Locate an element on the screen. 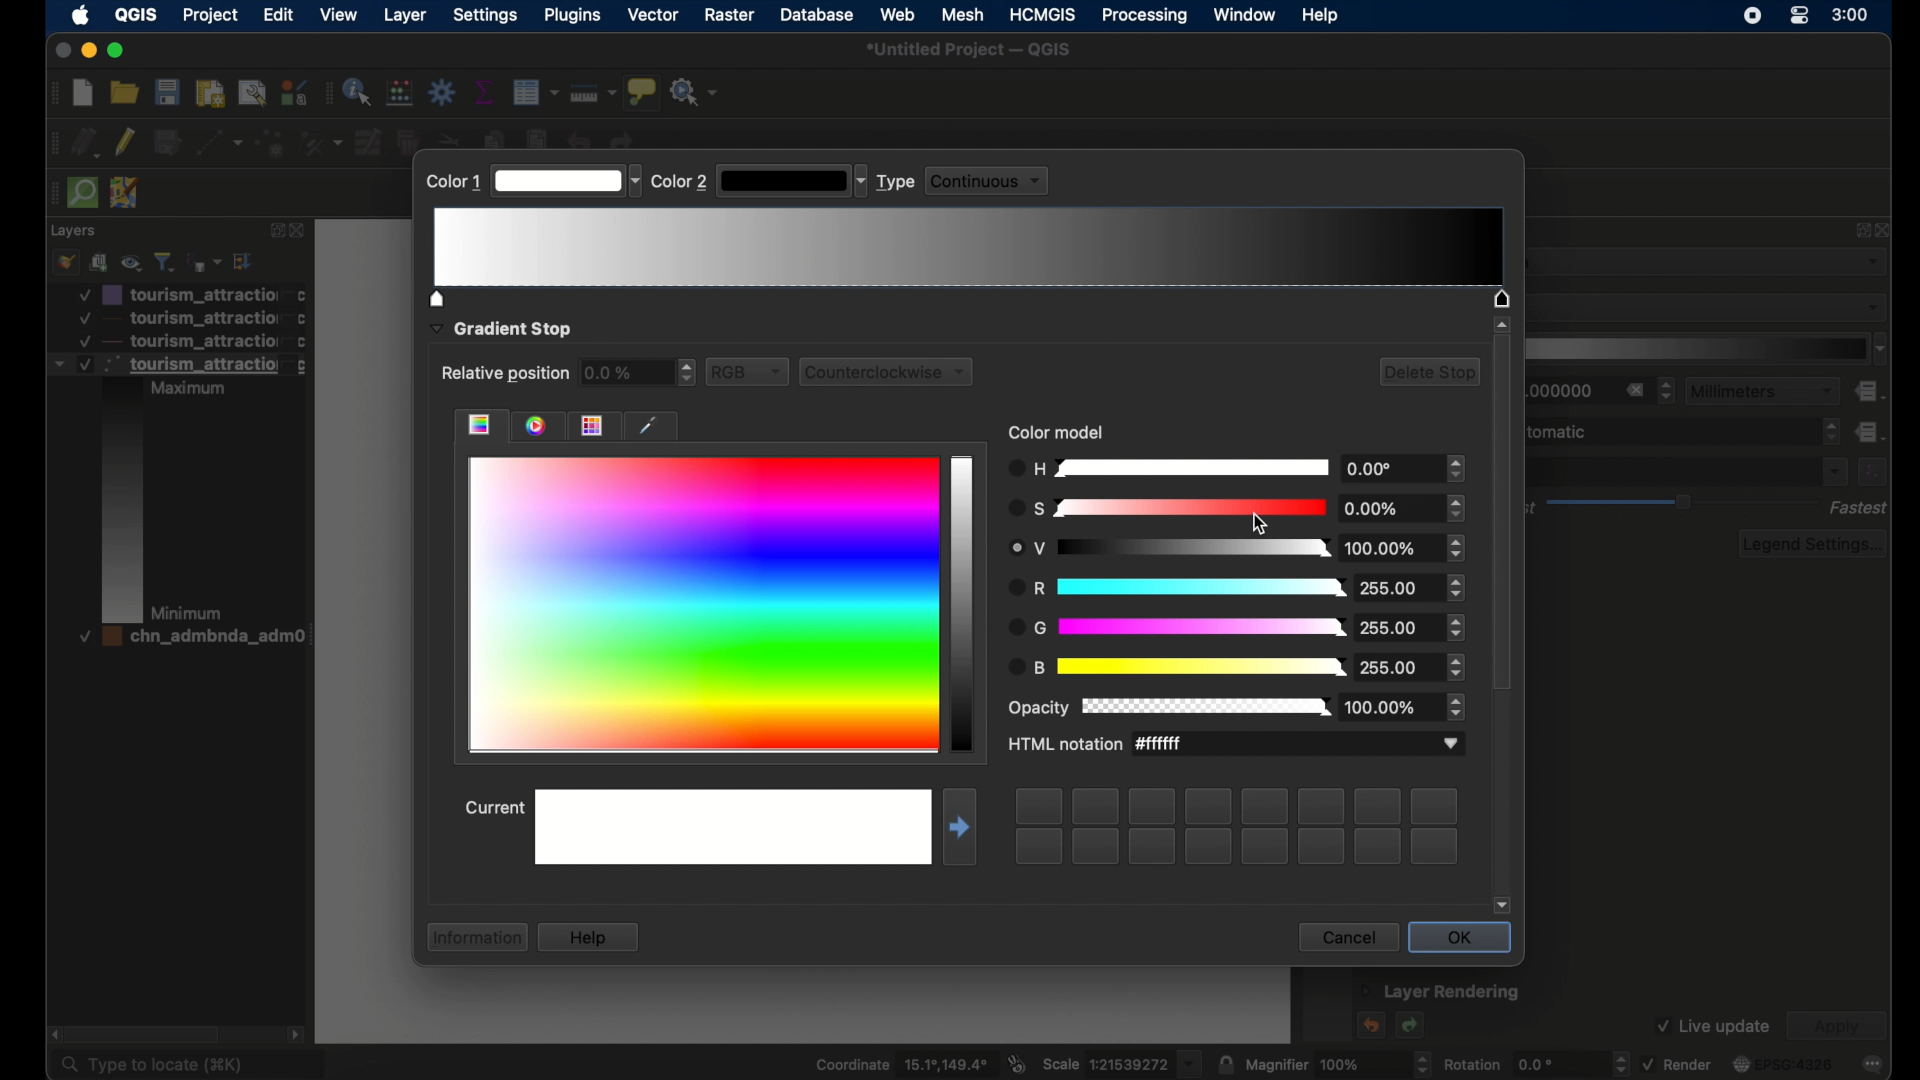  mesh is located at coordinates (962, 14).